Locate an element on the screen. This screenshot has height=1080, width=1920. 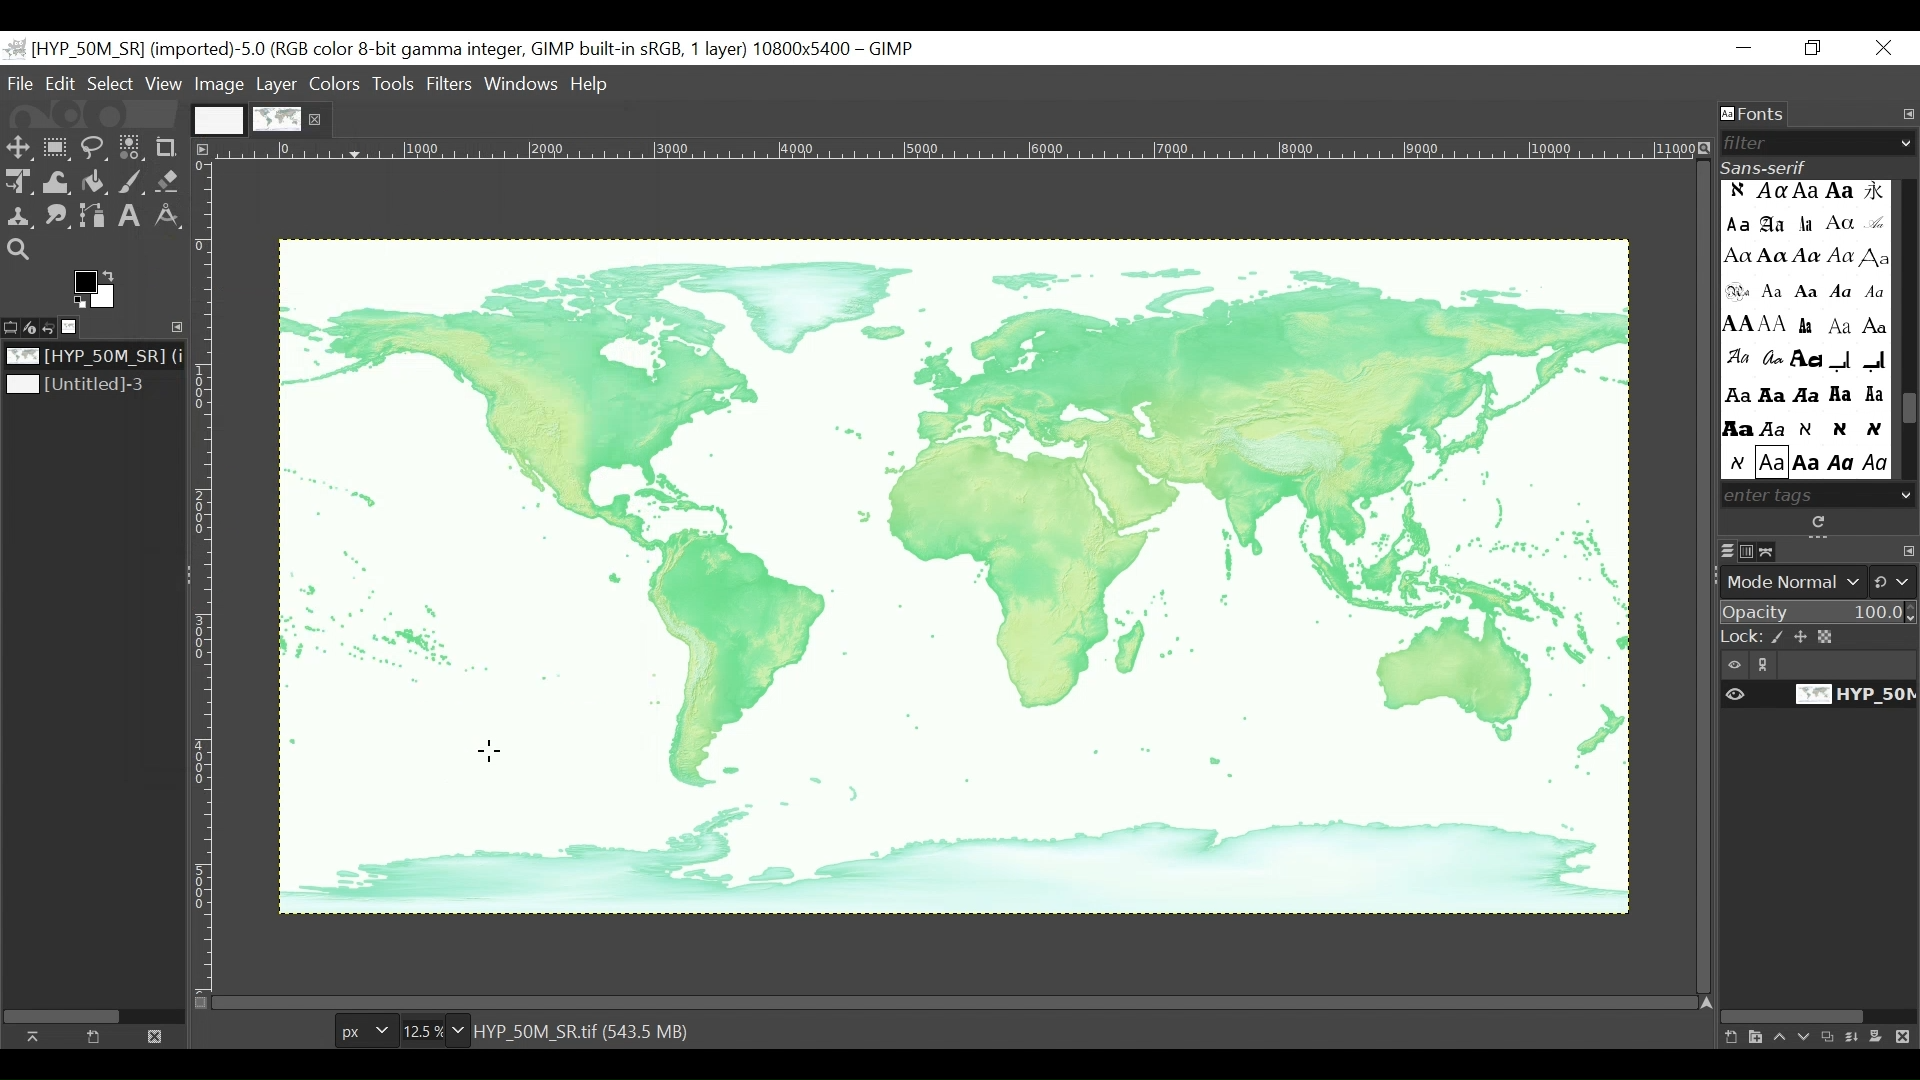
Channels is located at coordinates (1751, 551).